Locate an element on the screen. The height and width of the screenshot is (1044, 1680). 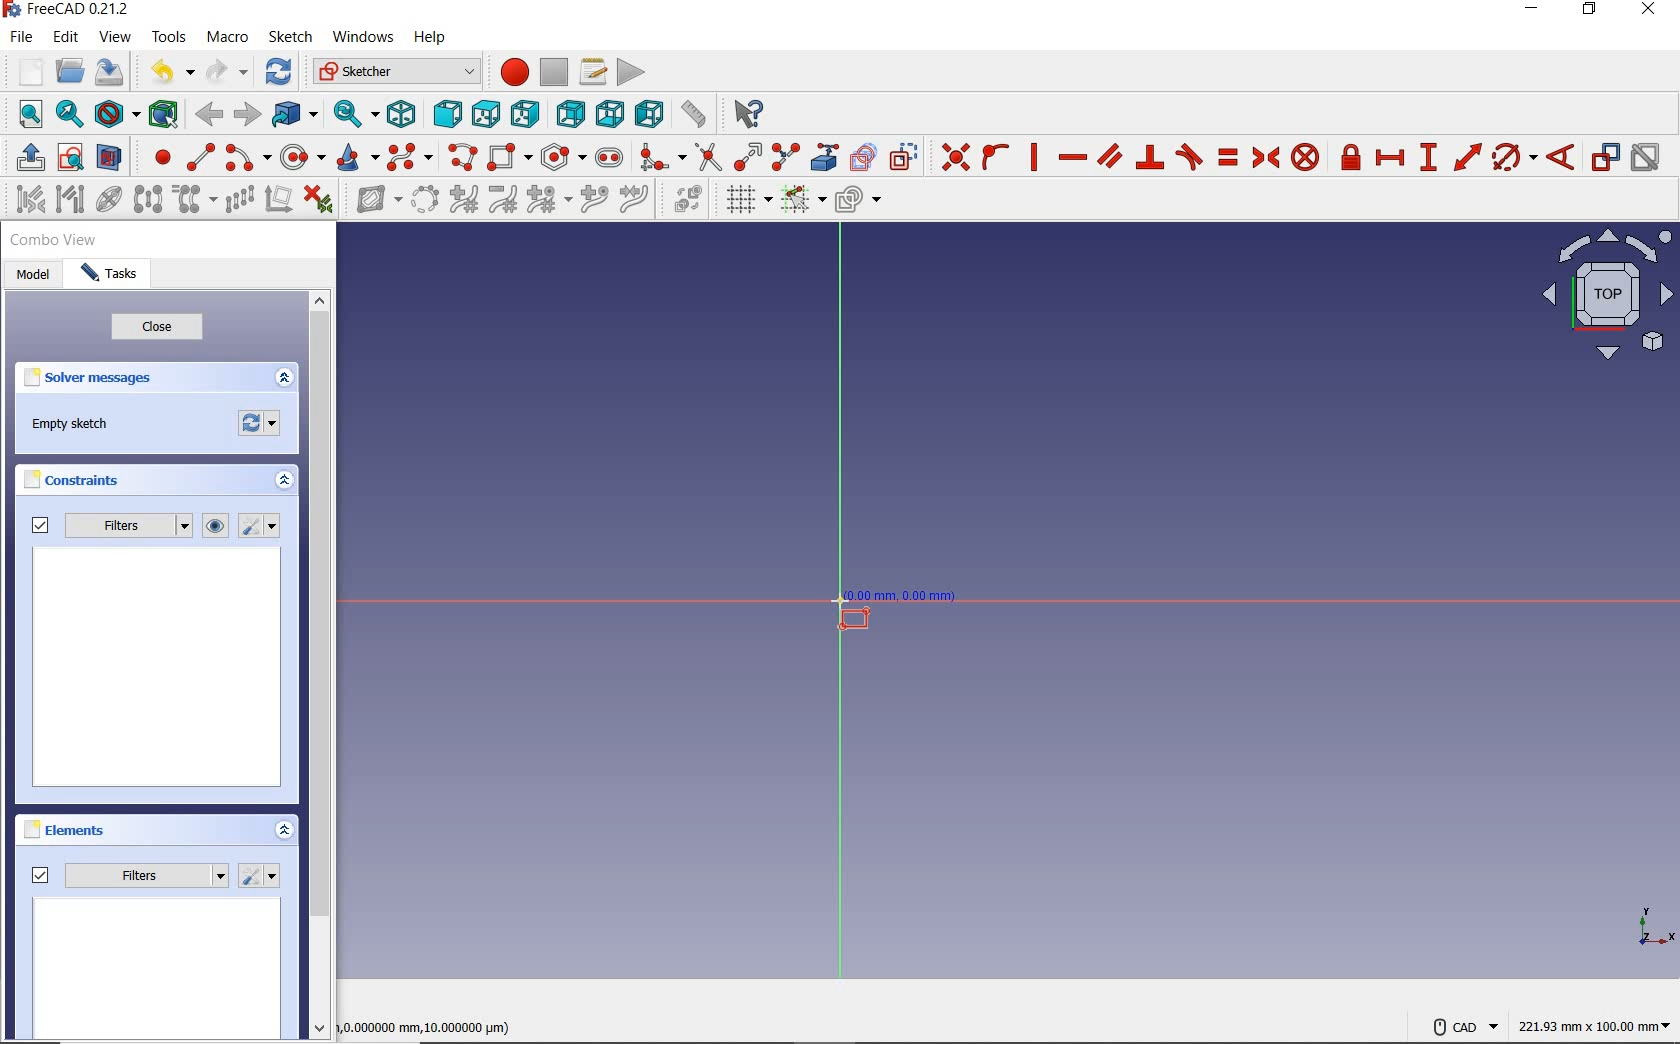
left is located at coordinates (649, 115).